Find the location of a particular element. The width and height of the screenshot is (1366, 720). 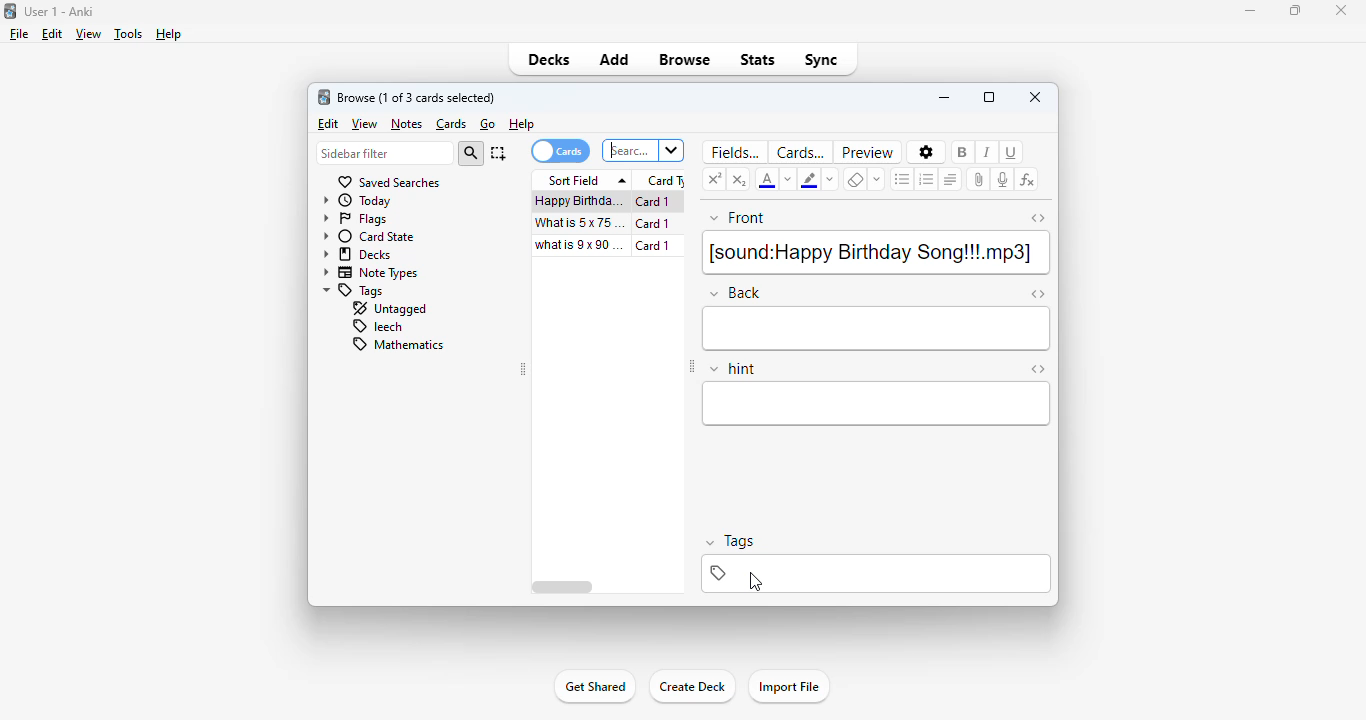

underline is located at coordinates (1013, 152).